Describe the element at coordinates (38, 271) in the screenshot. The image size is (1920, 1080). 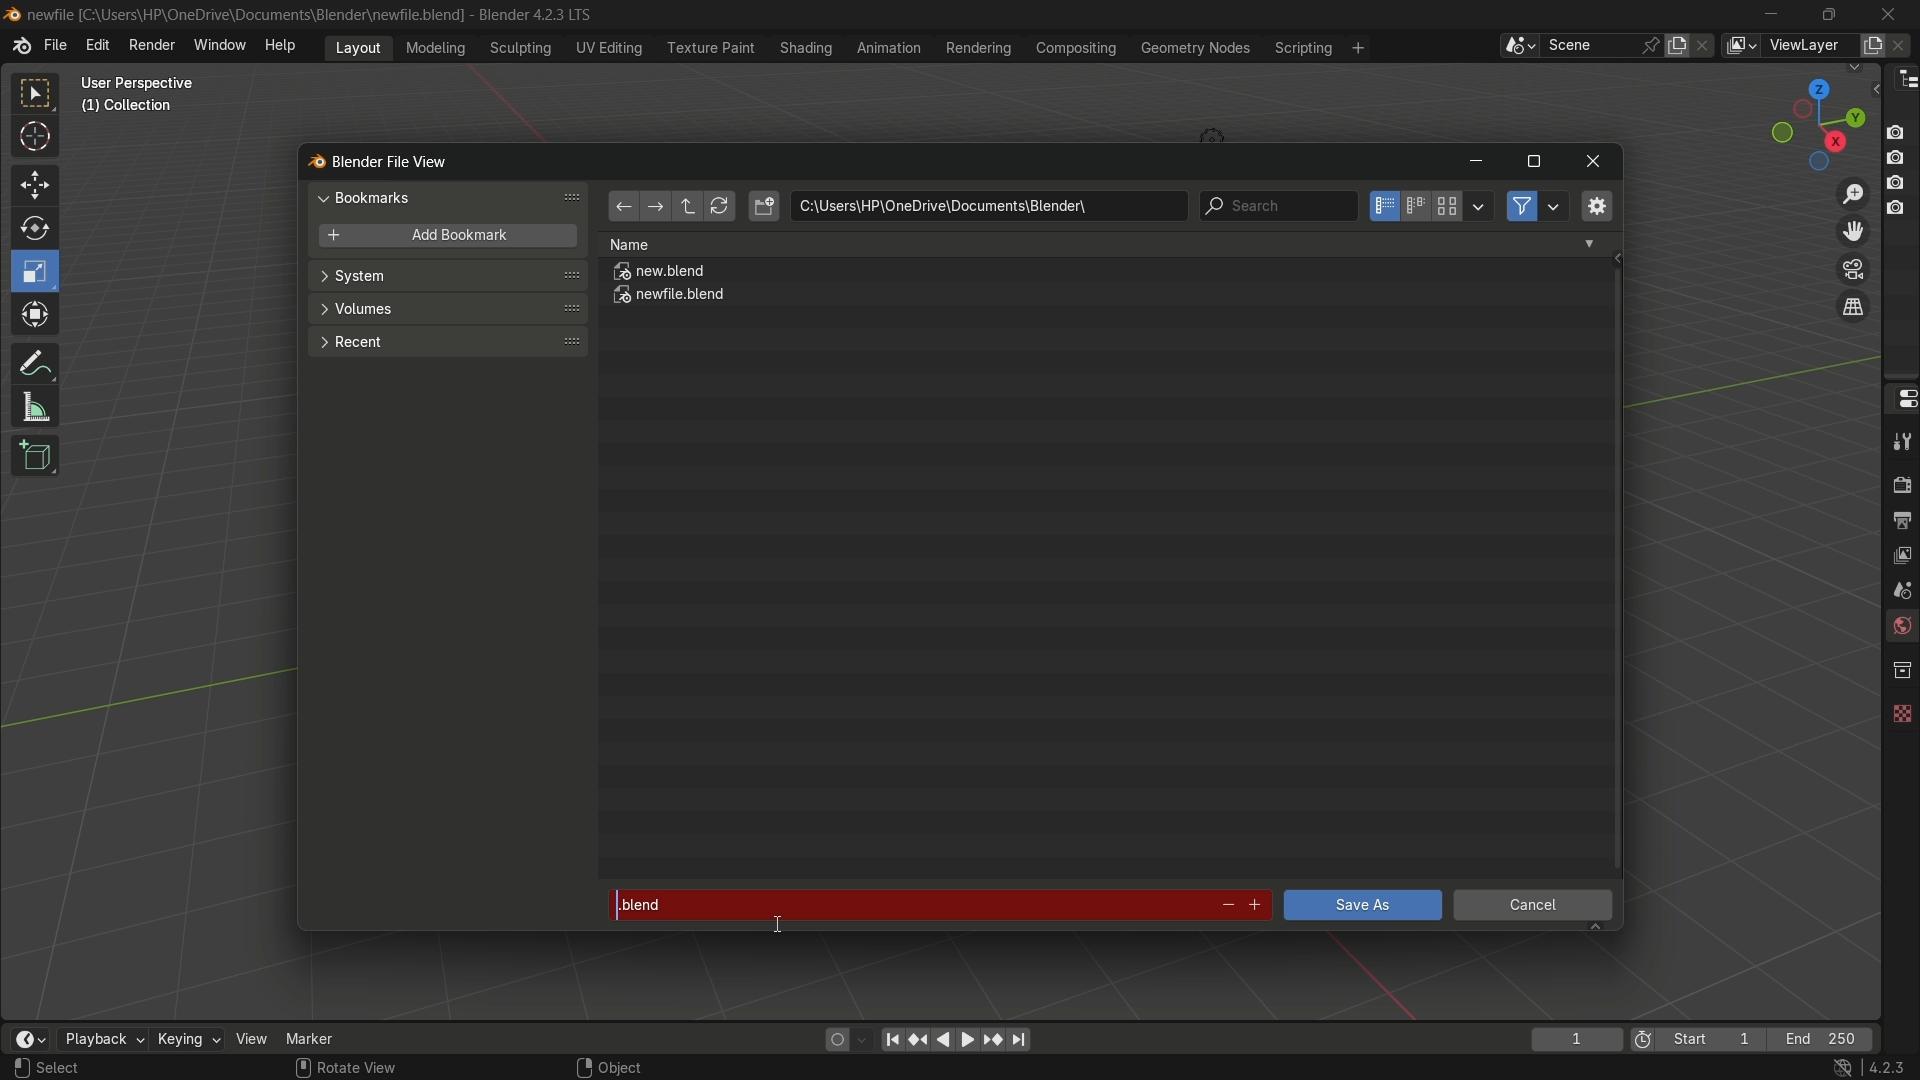
I see `scale` at that location.